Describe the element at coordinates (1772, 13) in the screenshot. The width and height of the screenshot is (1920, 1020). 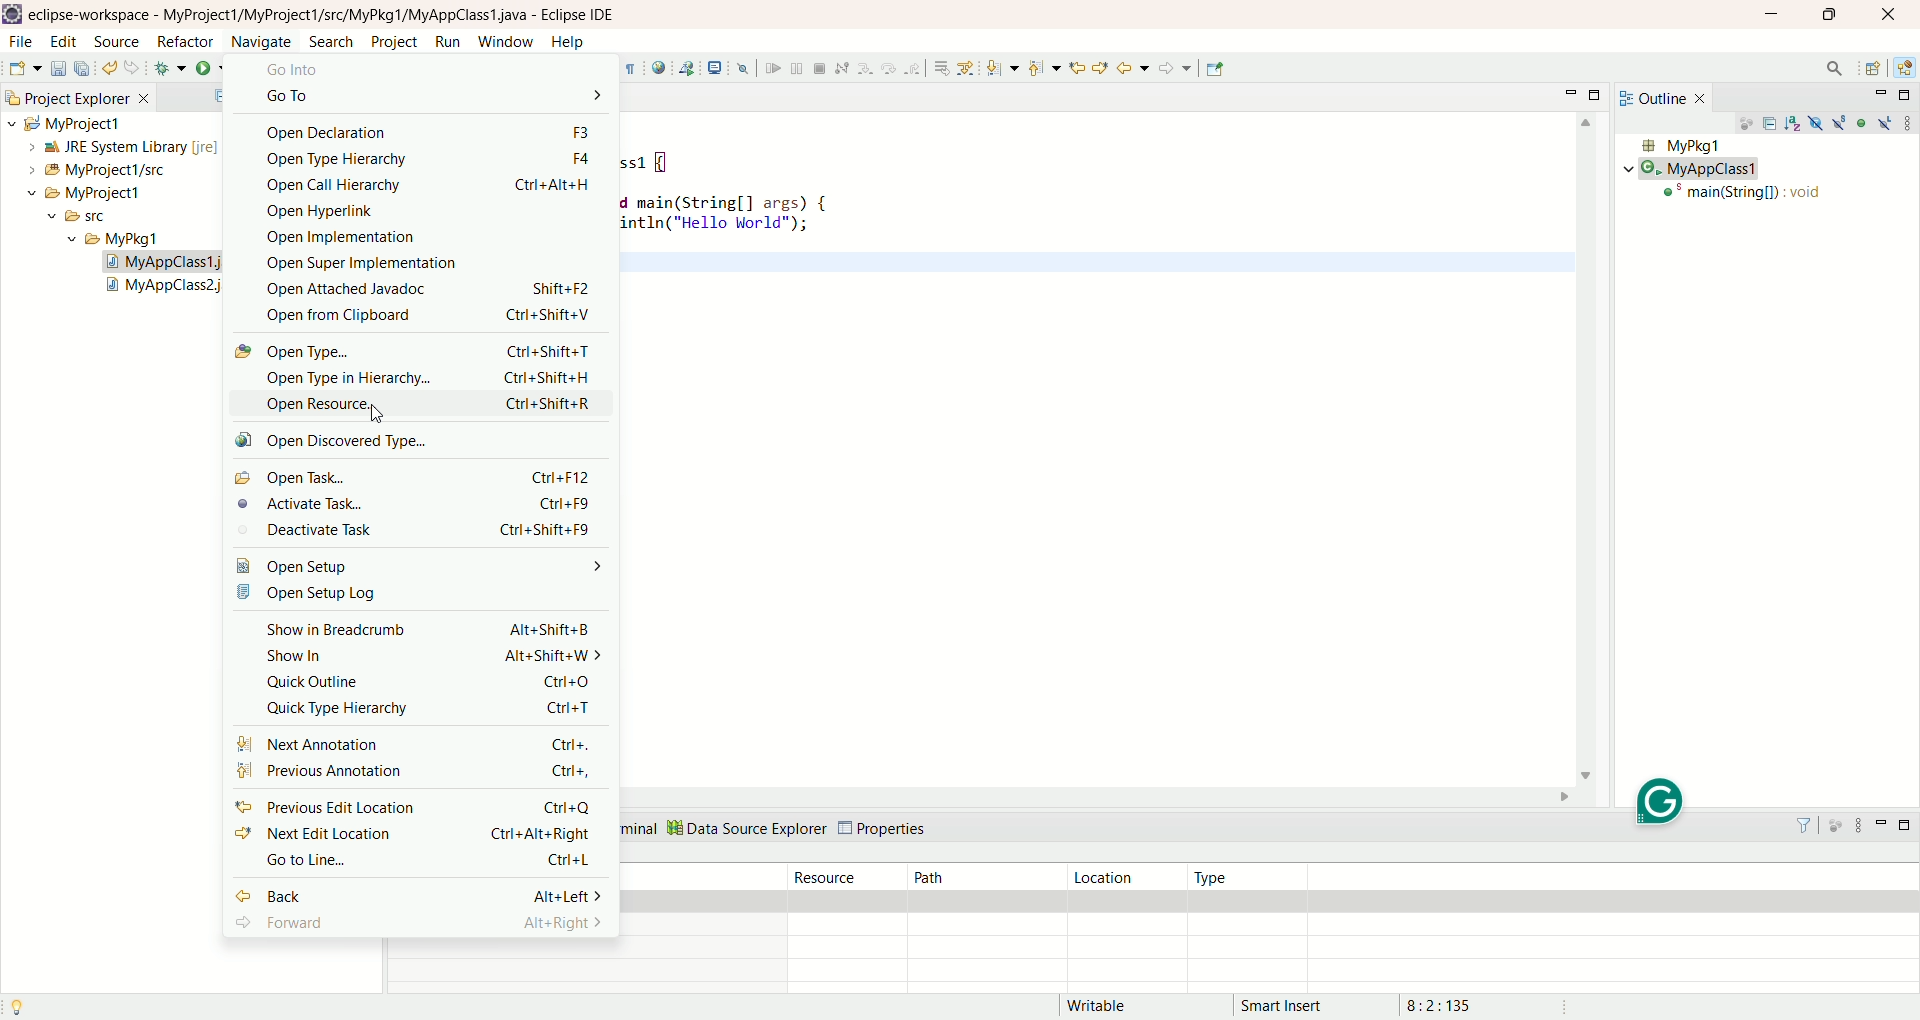
I see `minimize` at that location.